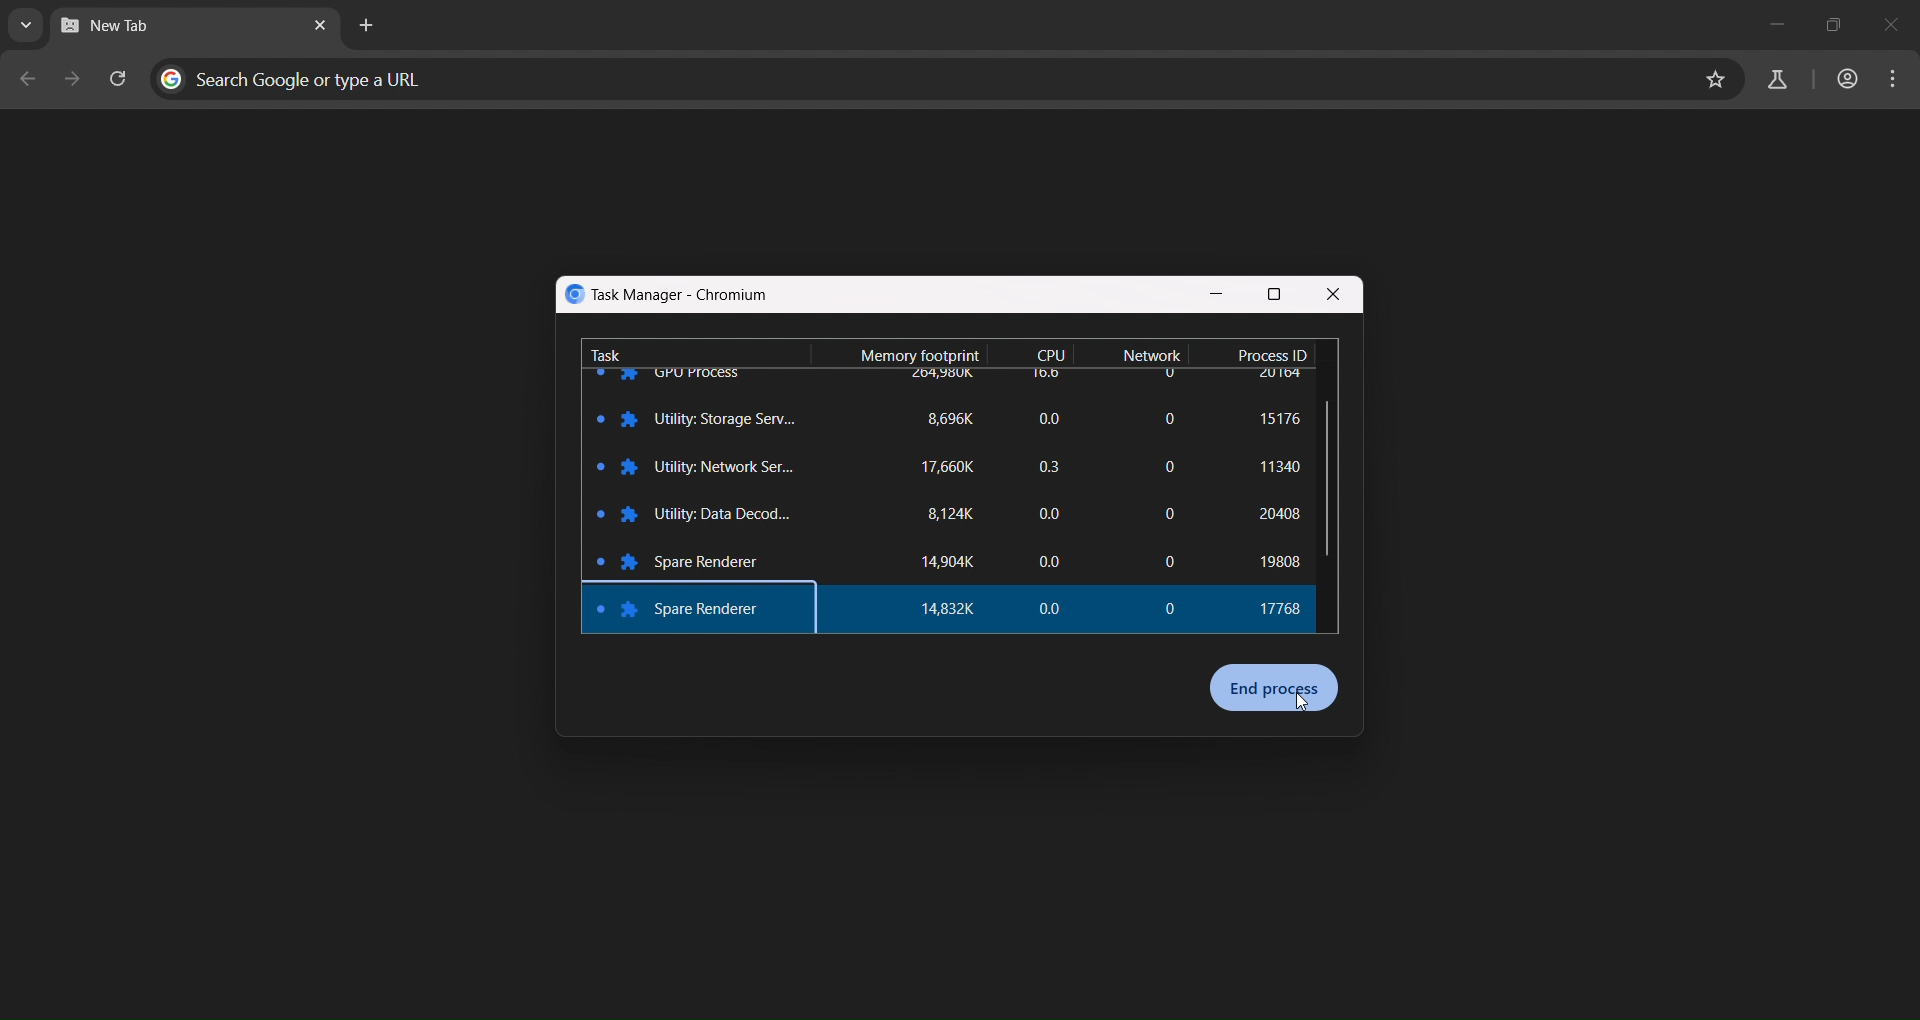 Image resolution: width=1920 pixels, height=1020 pixels. What do you see at coordinates (1775, 78) in the screenshot?
I see `search labs` at bounding box center [1775, 78].